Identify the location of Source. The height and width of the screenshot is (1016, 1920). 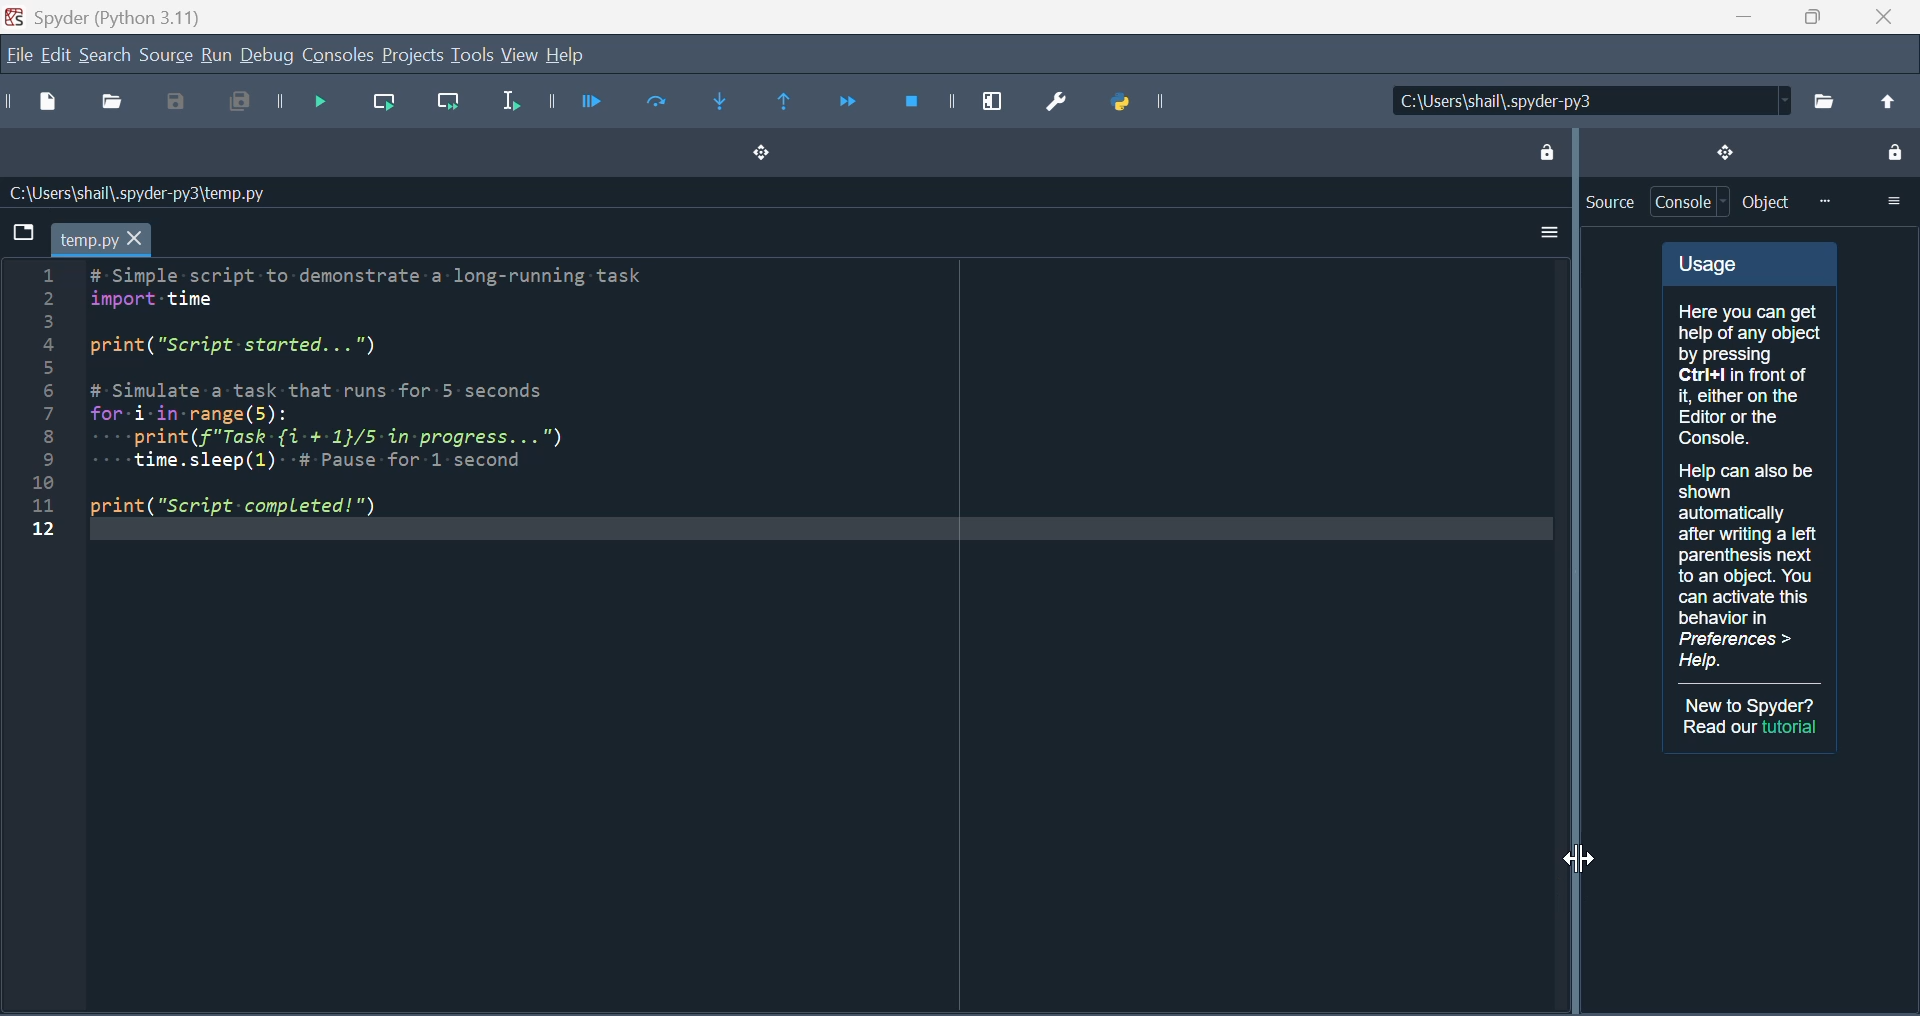
(165, 55).